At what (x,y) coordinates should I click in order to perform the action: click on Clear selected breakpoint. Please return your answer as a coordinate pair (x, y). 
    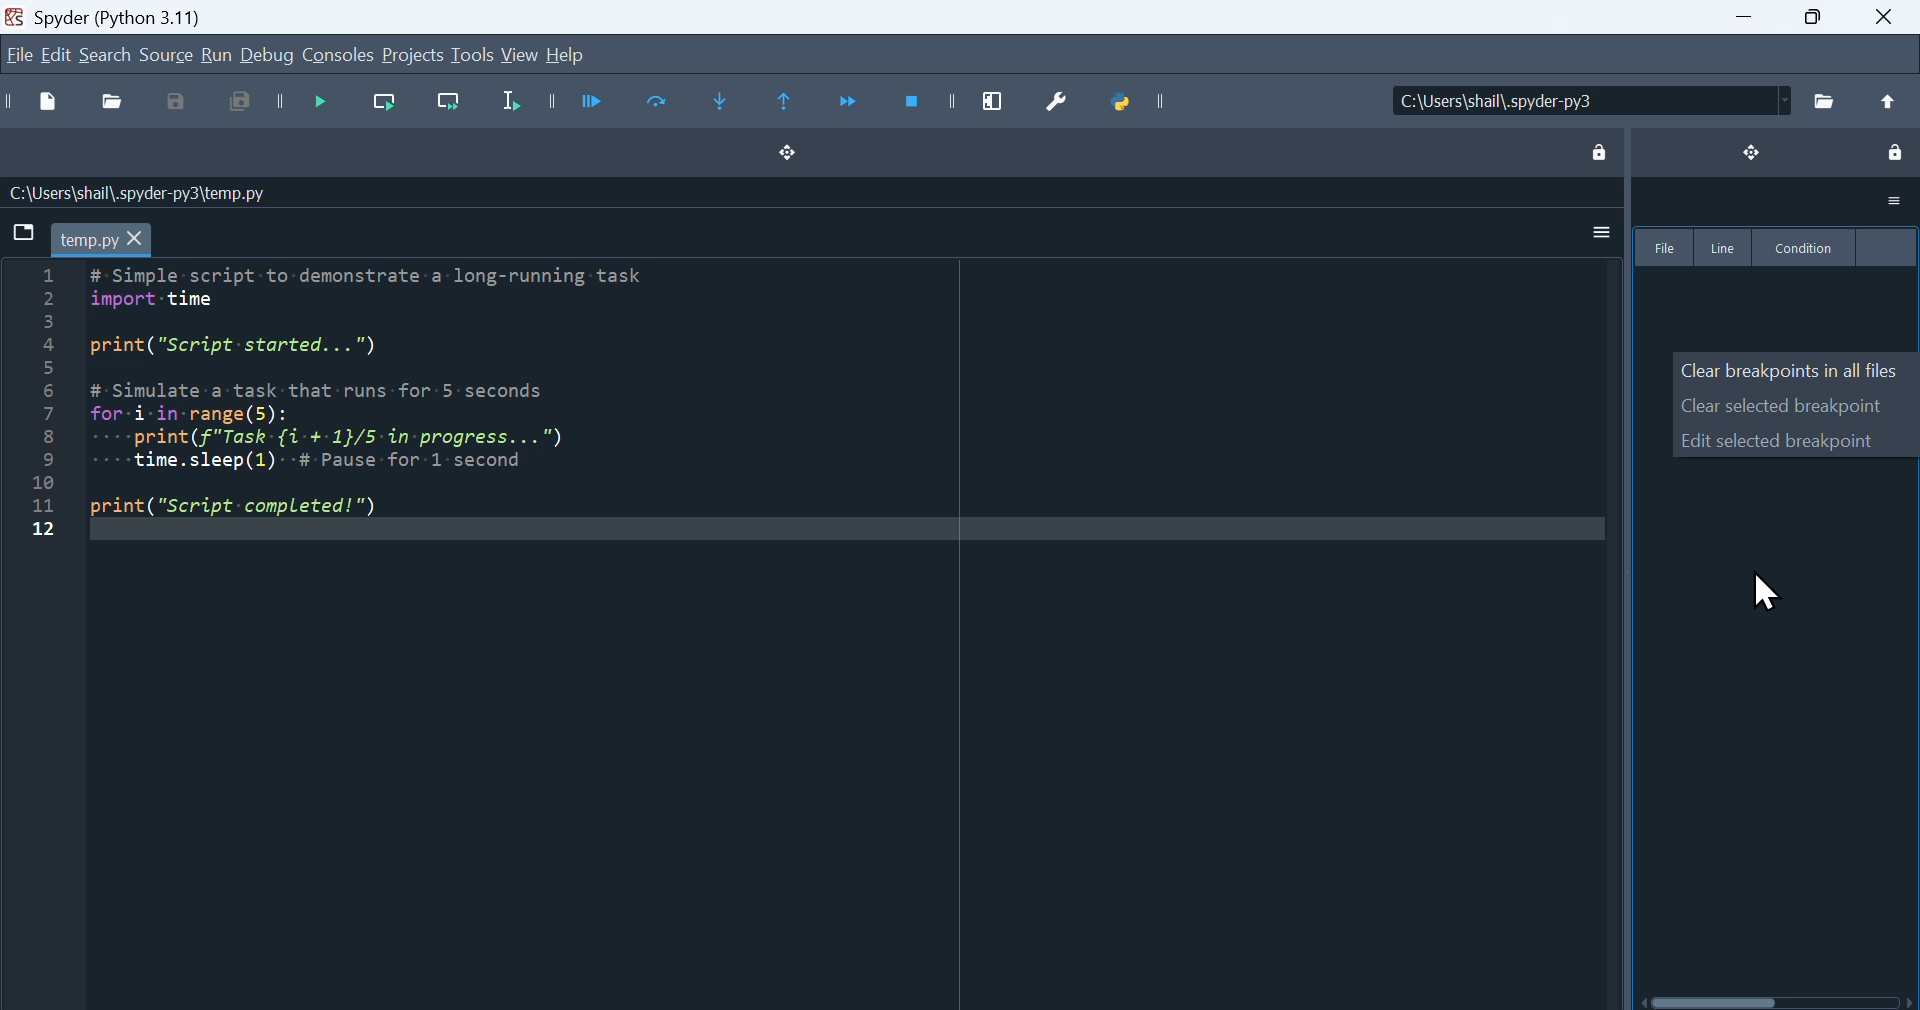
    Looking at the image, I should click on (1784, 405).